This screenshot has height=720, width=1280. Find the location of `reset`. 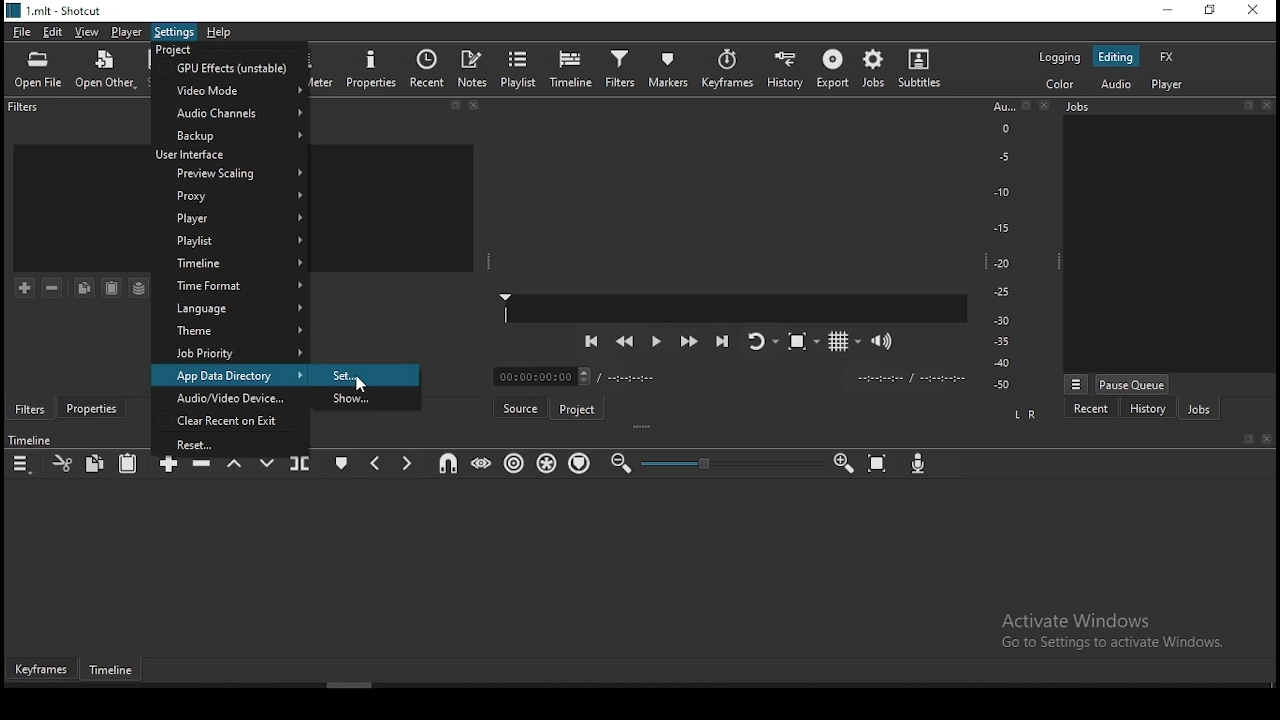

reset is located at coordinates (230, 441).